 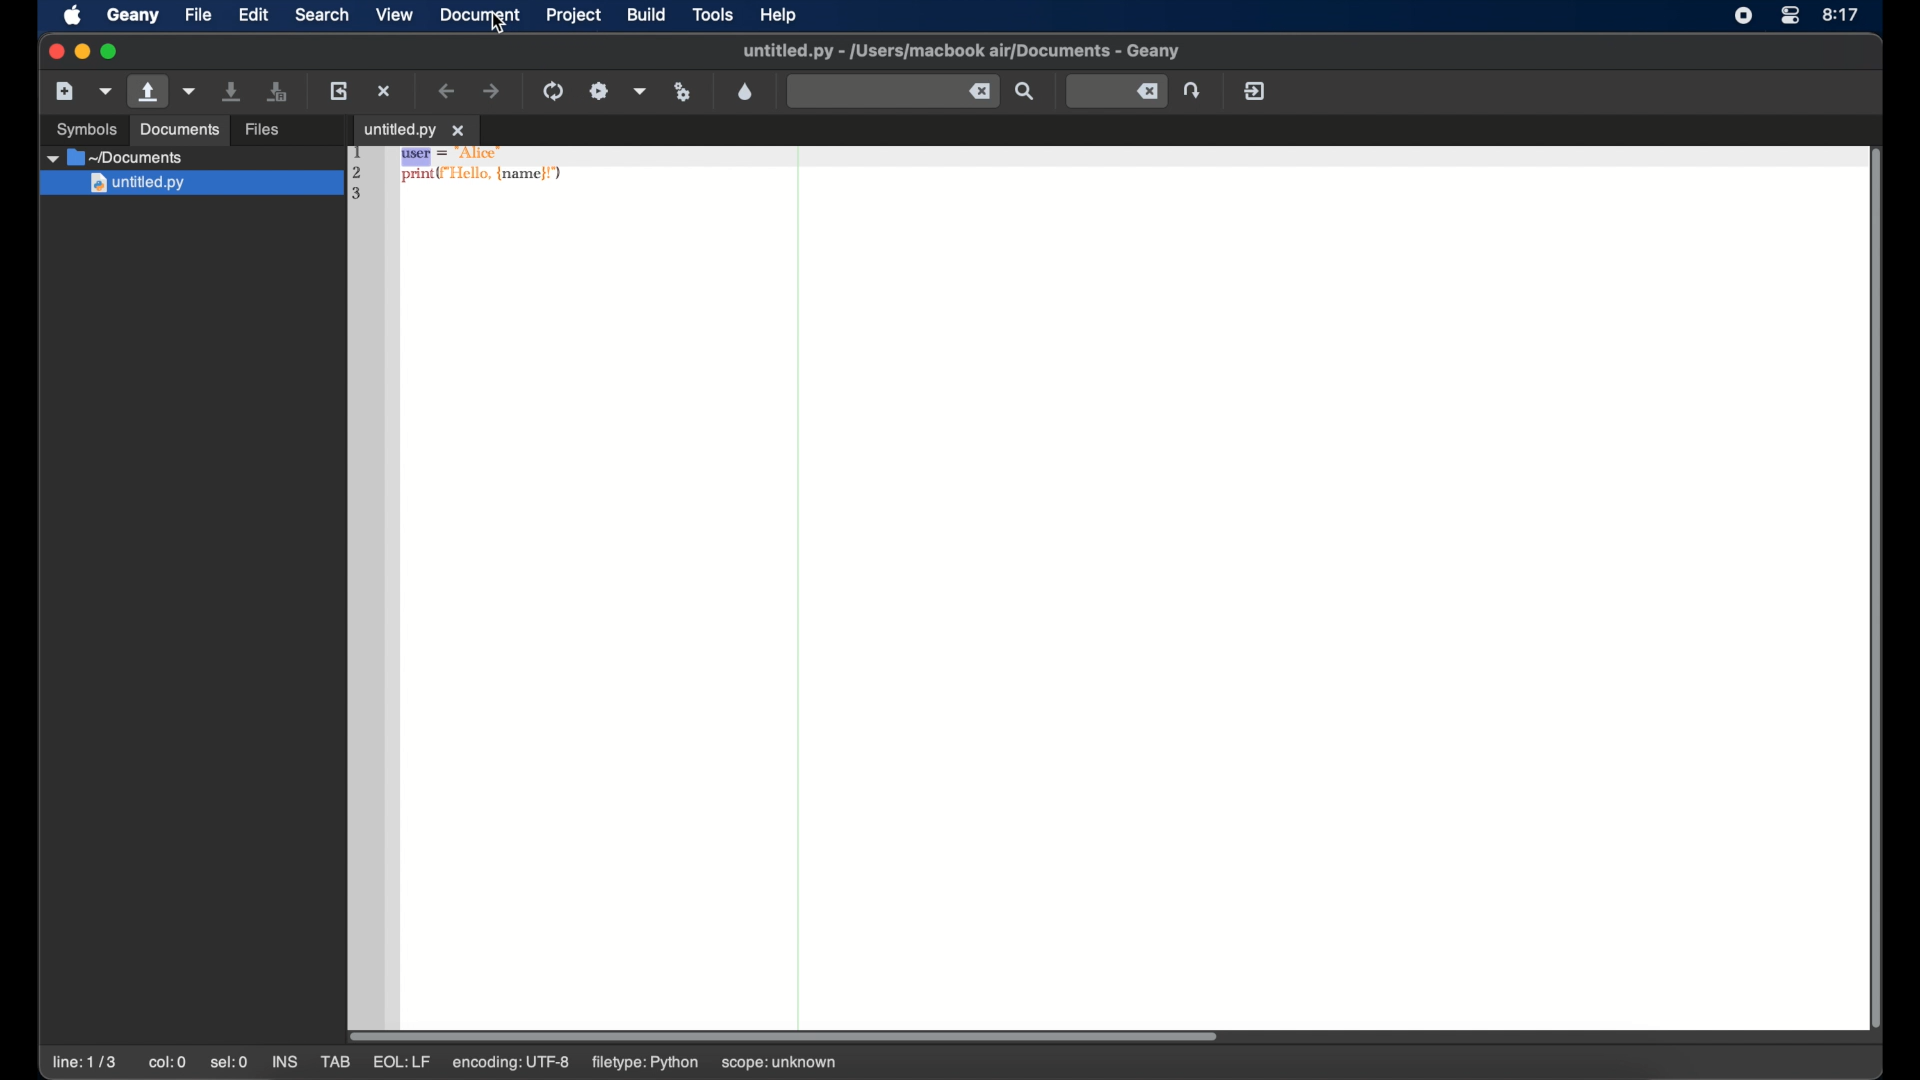 I want to click on untitled.py, so click(x=195, y=157).